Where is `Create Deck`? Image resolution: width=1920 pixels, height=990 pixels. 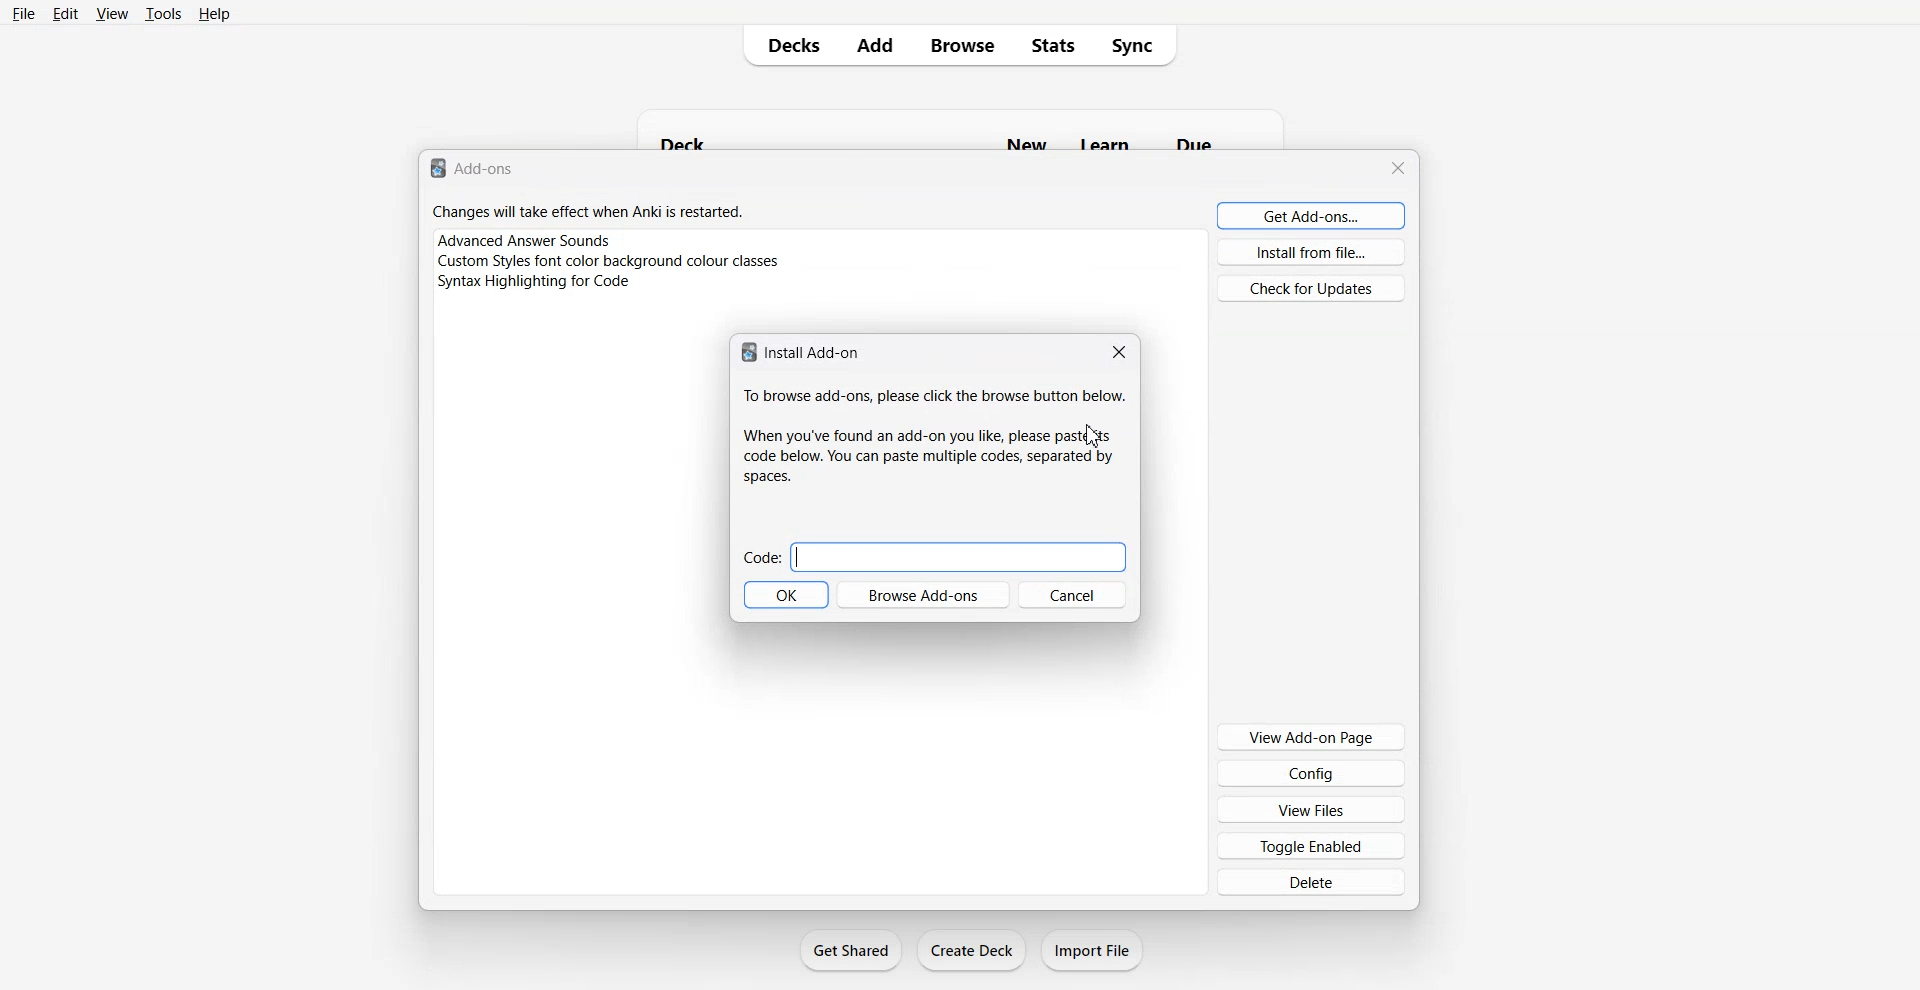
Create Deck is located at coordinates (971, 950).